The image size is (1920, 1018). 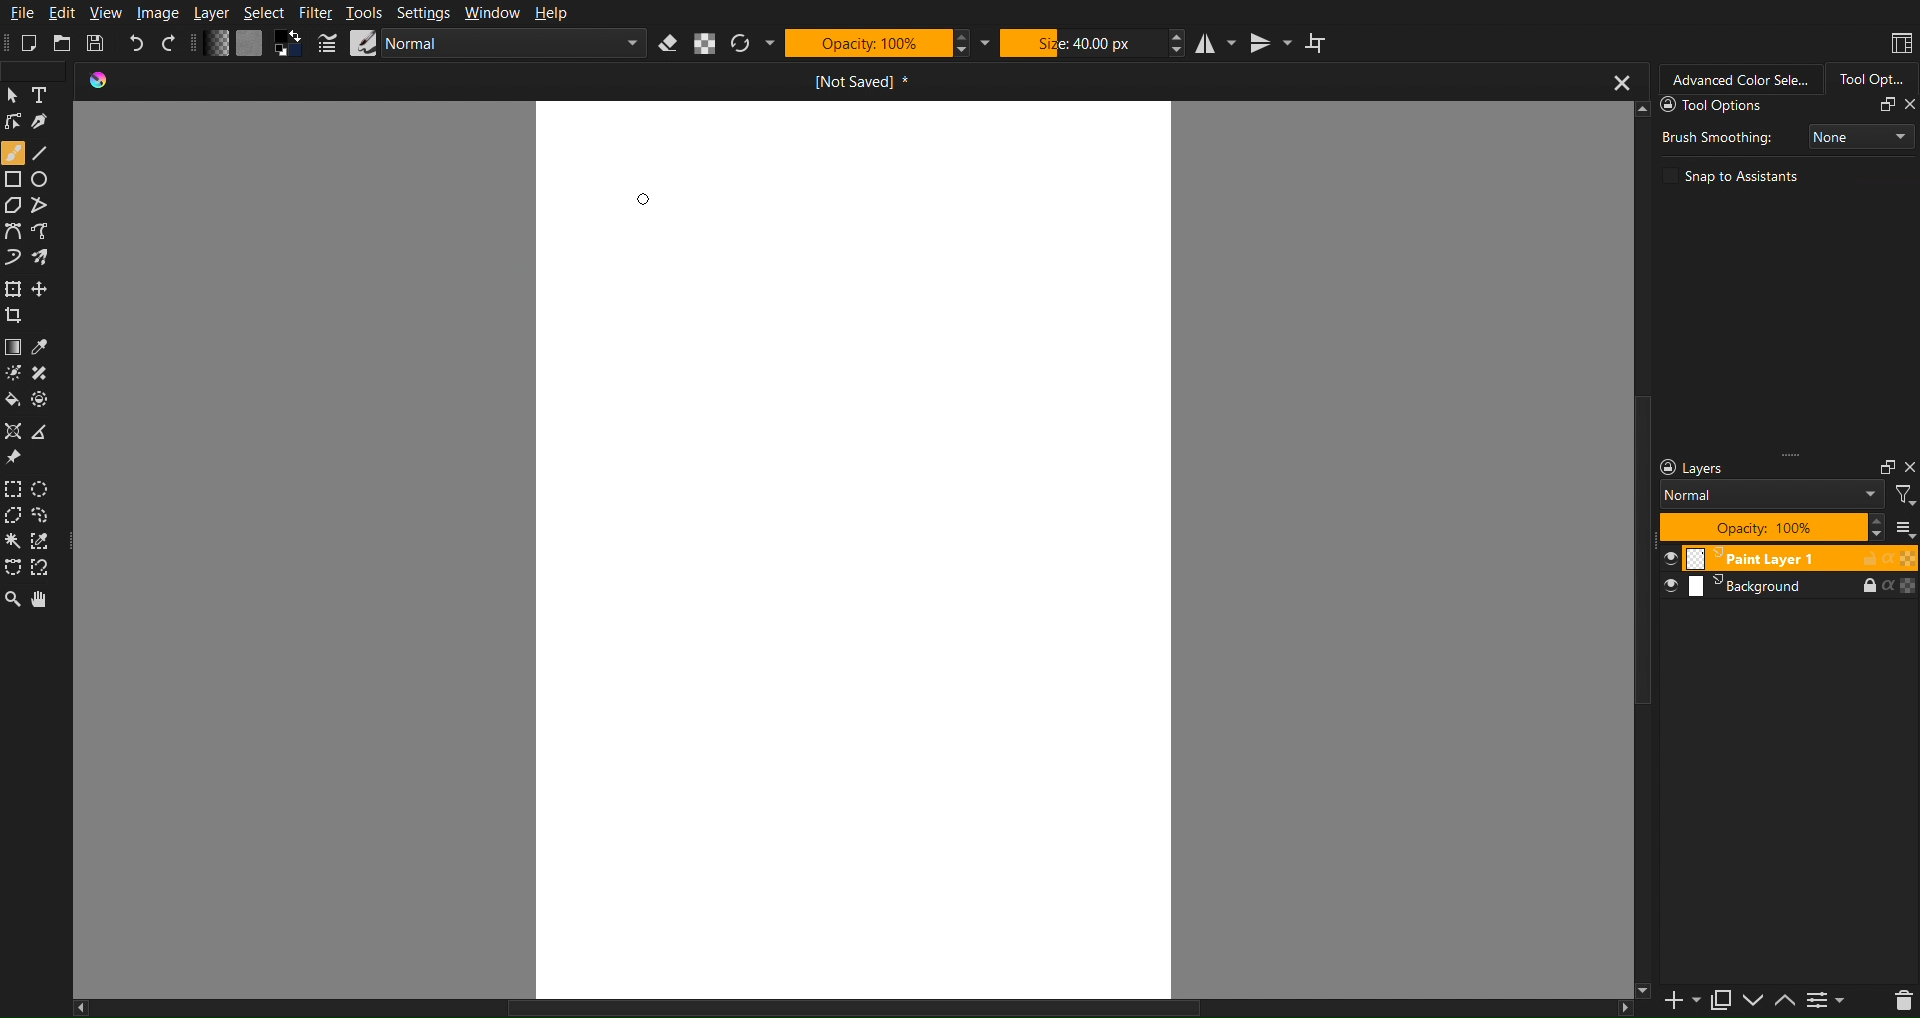 What do you see at coordinates (49, 518) in the screenshot?
I see `Custom Shape Marquee Tool` at bounding box center [49, 518].